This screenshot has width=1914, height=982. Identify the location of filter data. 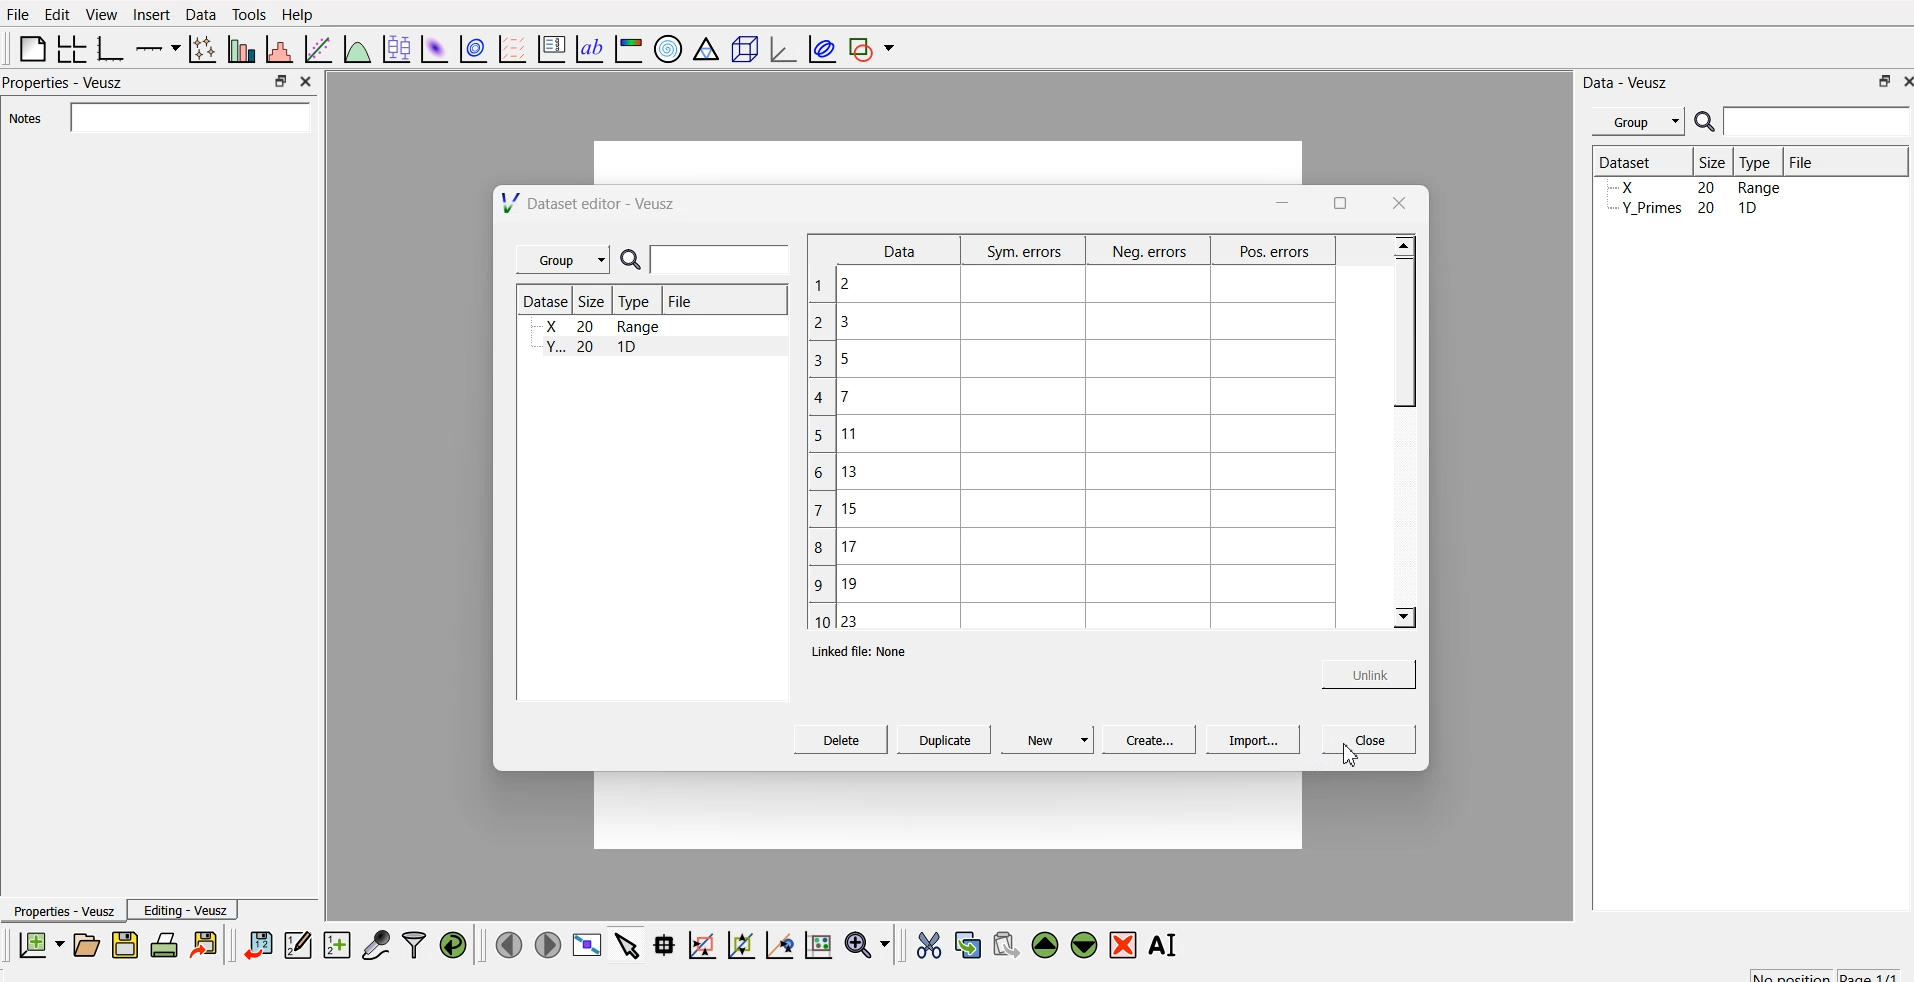
(414, 942).